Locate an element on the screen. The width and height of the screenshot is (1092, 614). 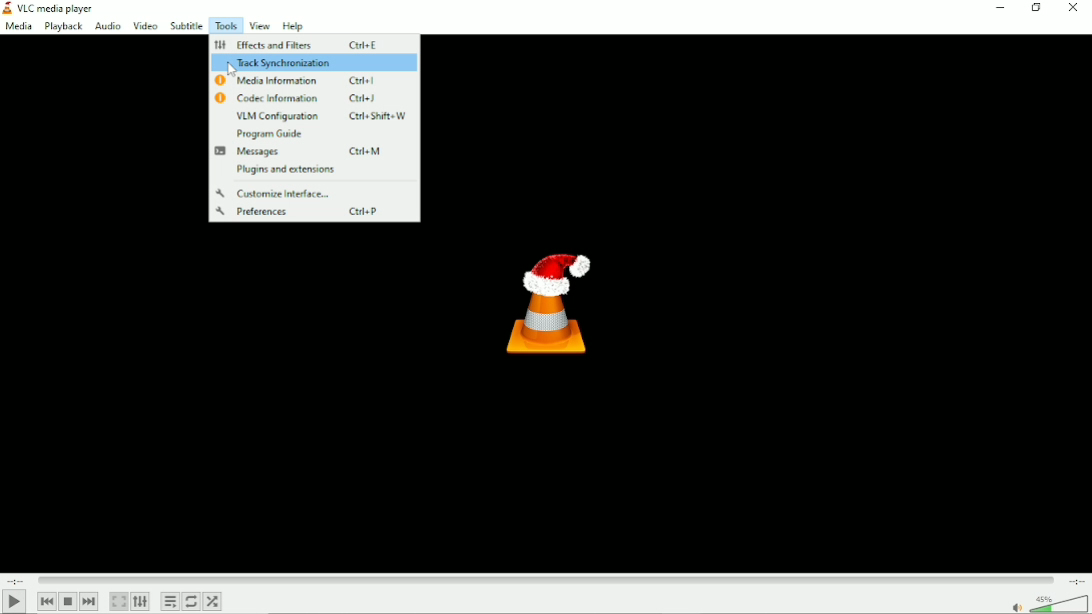
Program guide is located at coordinates (269, 134).